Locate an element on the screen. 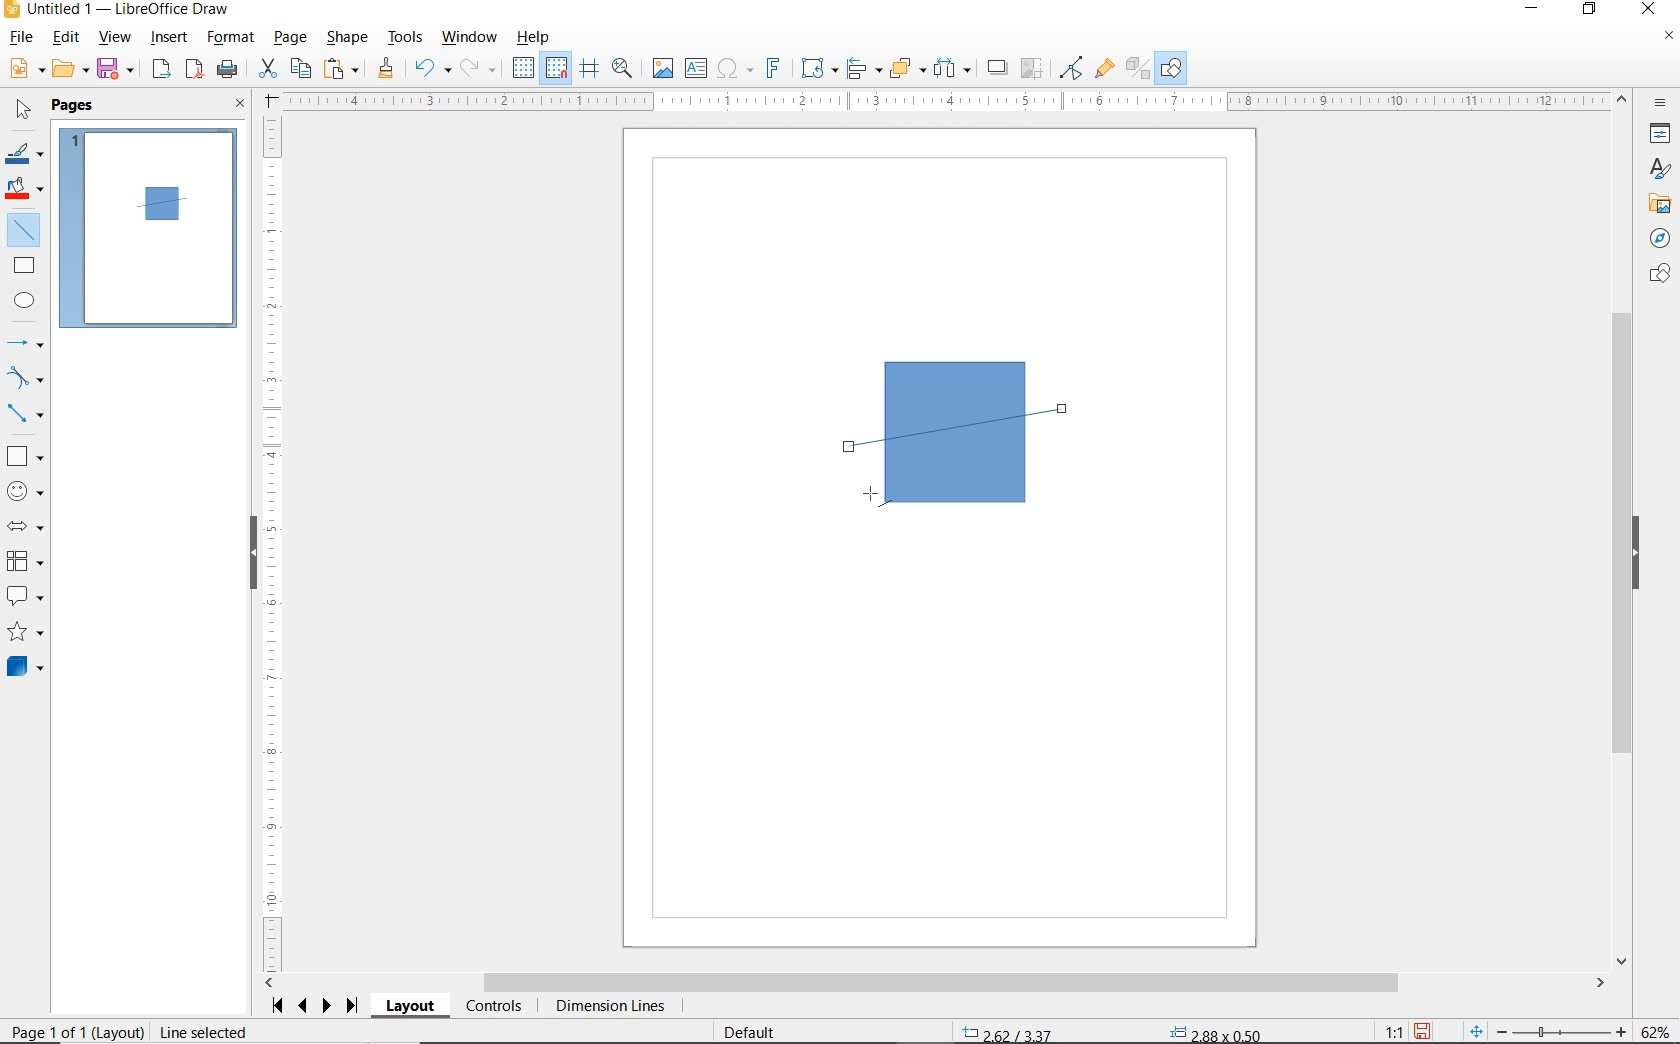  CROP IMAGE is located at coordinates (1033, 69).